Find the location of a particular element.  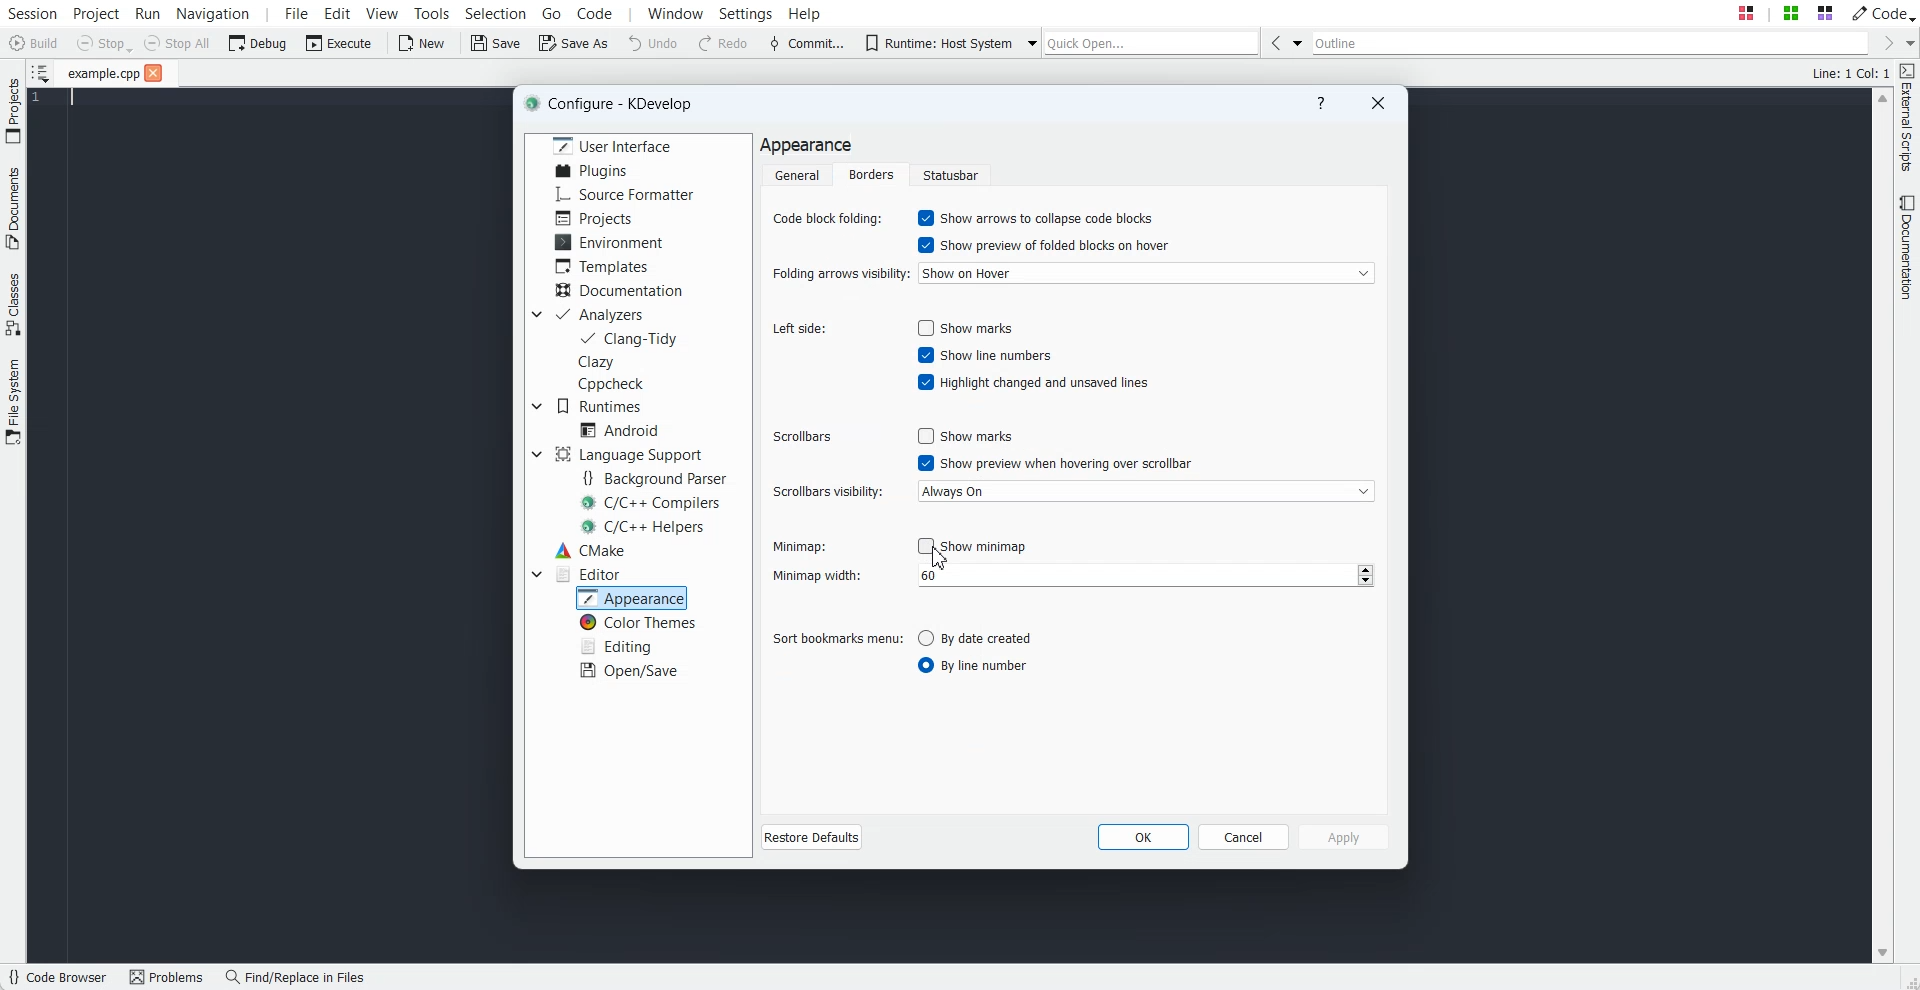

Text is located at coordinates (806, 146).